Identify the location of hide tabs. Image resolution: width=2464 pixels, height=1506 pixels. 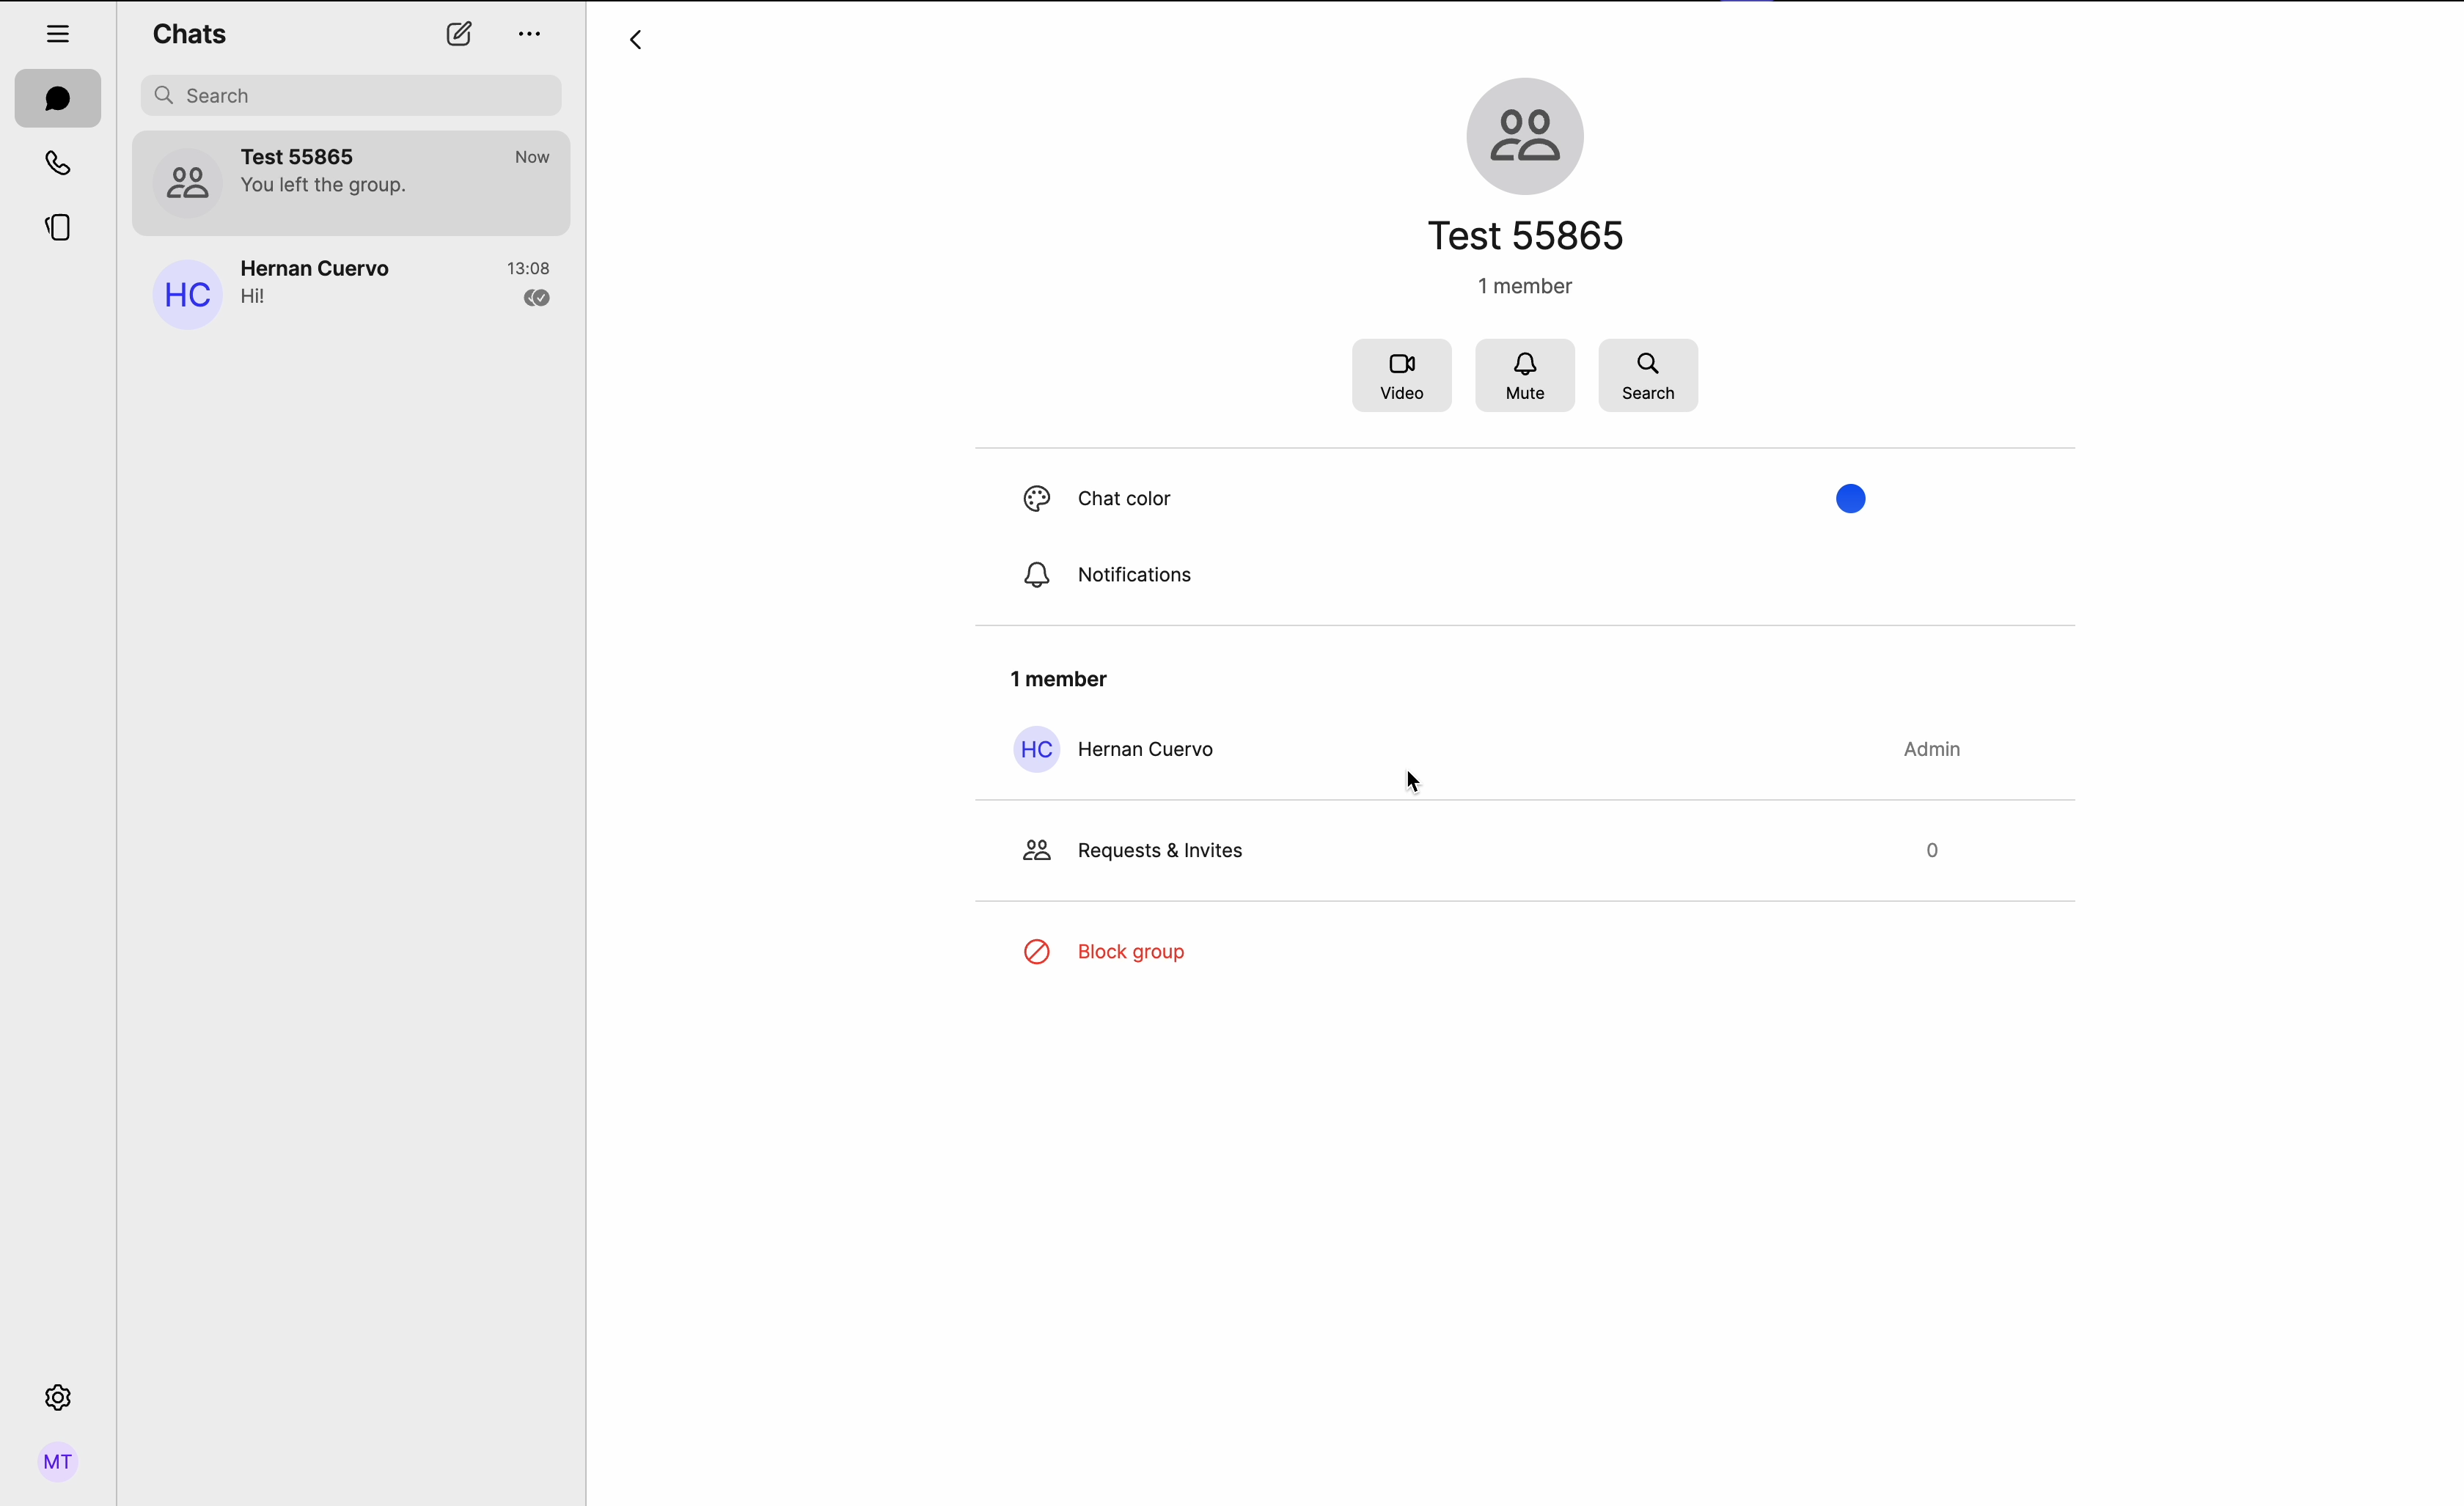
(58, 31).